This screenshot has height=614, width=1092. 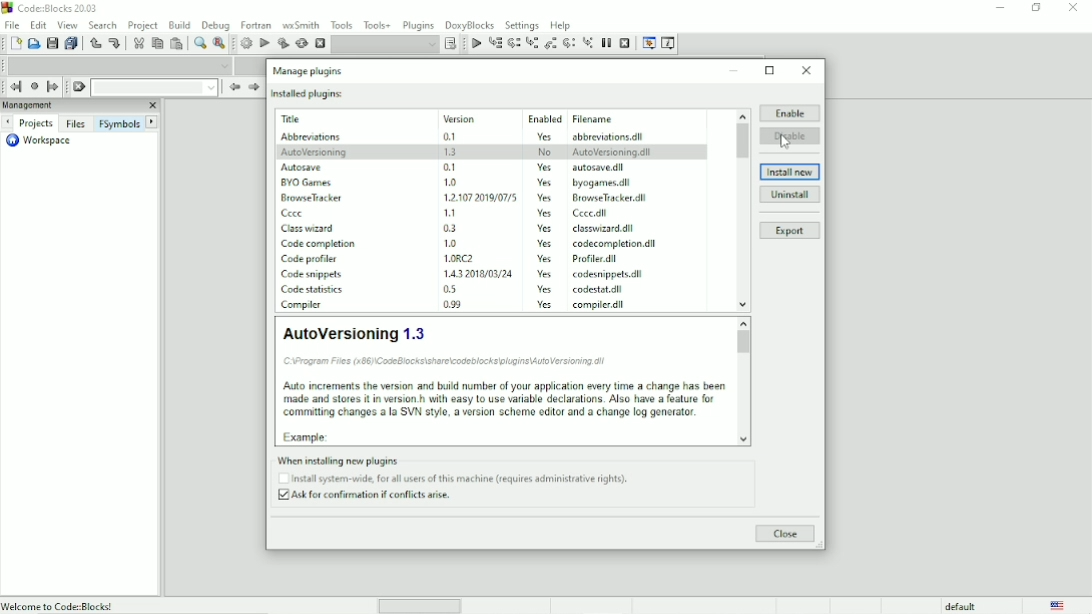 What do you see at coordinates (310, 229) in the screenshot?
I see `Class wizard` at bounding box center [310, 229].